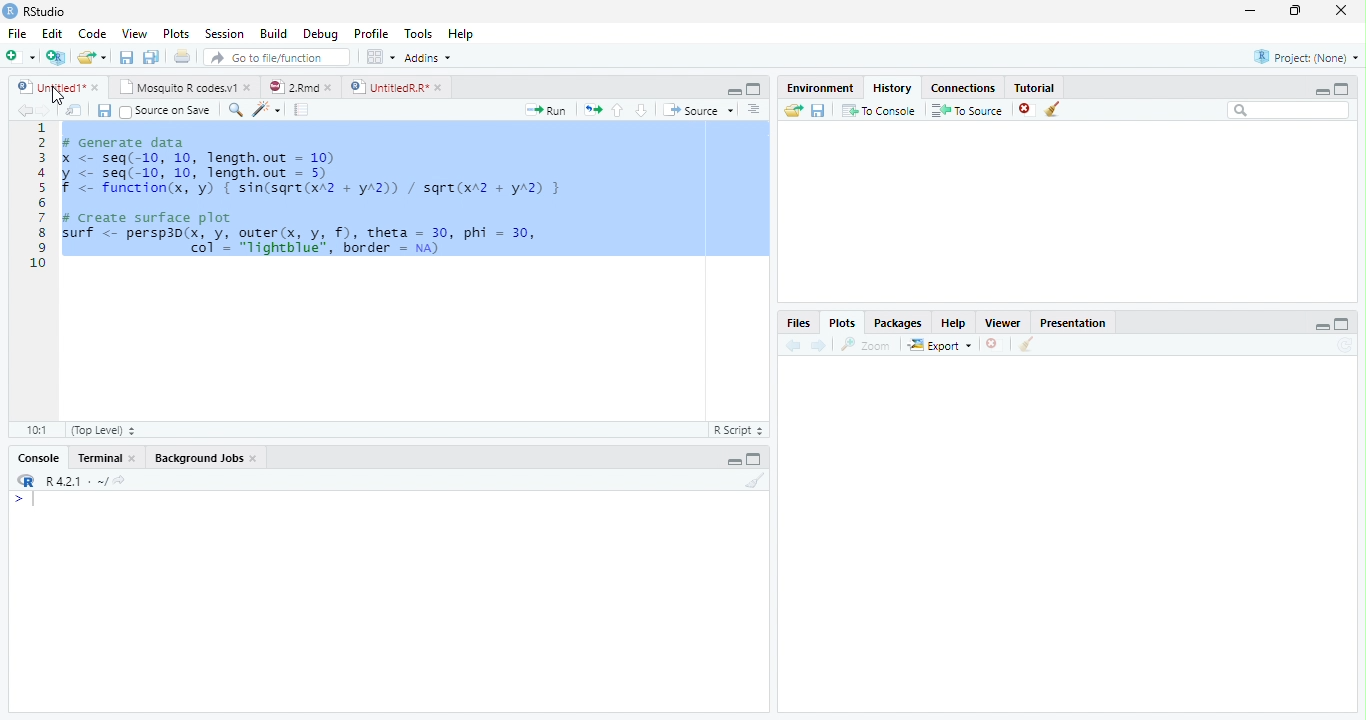 This screenshot has height=720, width=1366. Describe the element at coordinates (416, 32) in the screenshot. I see `Tools` at that location.